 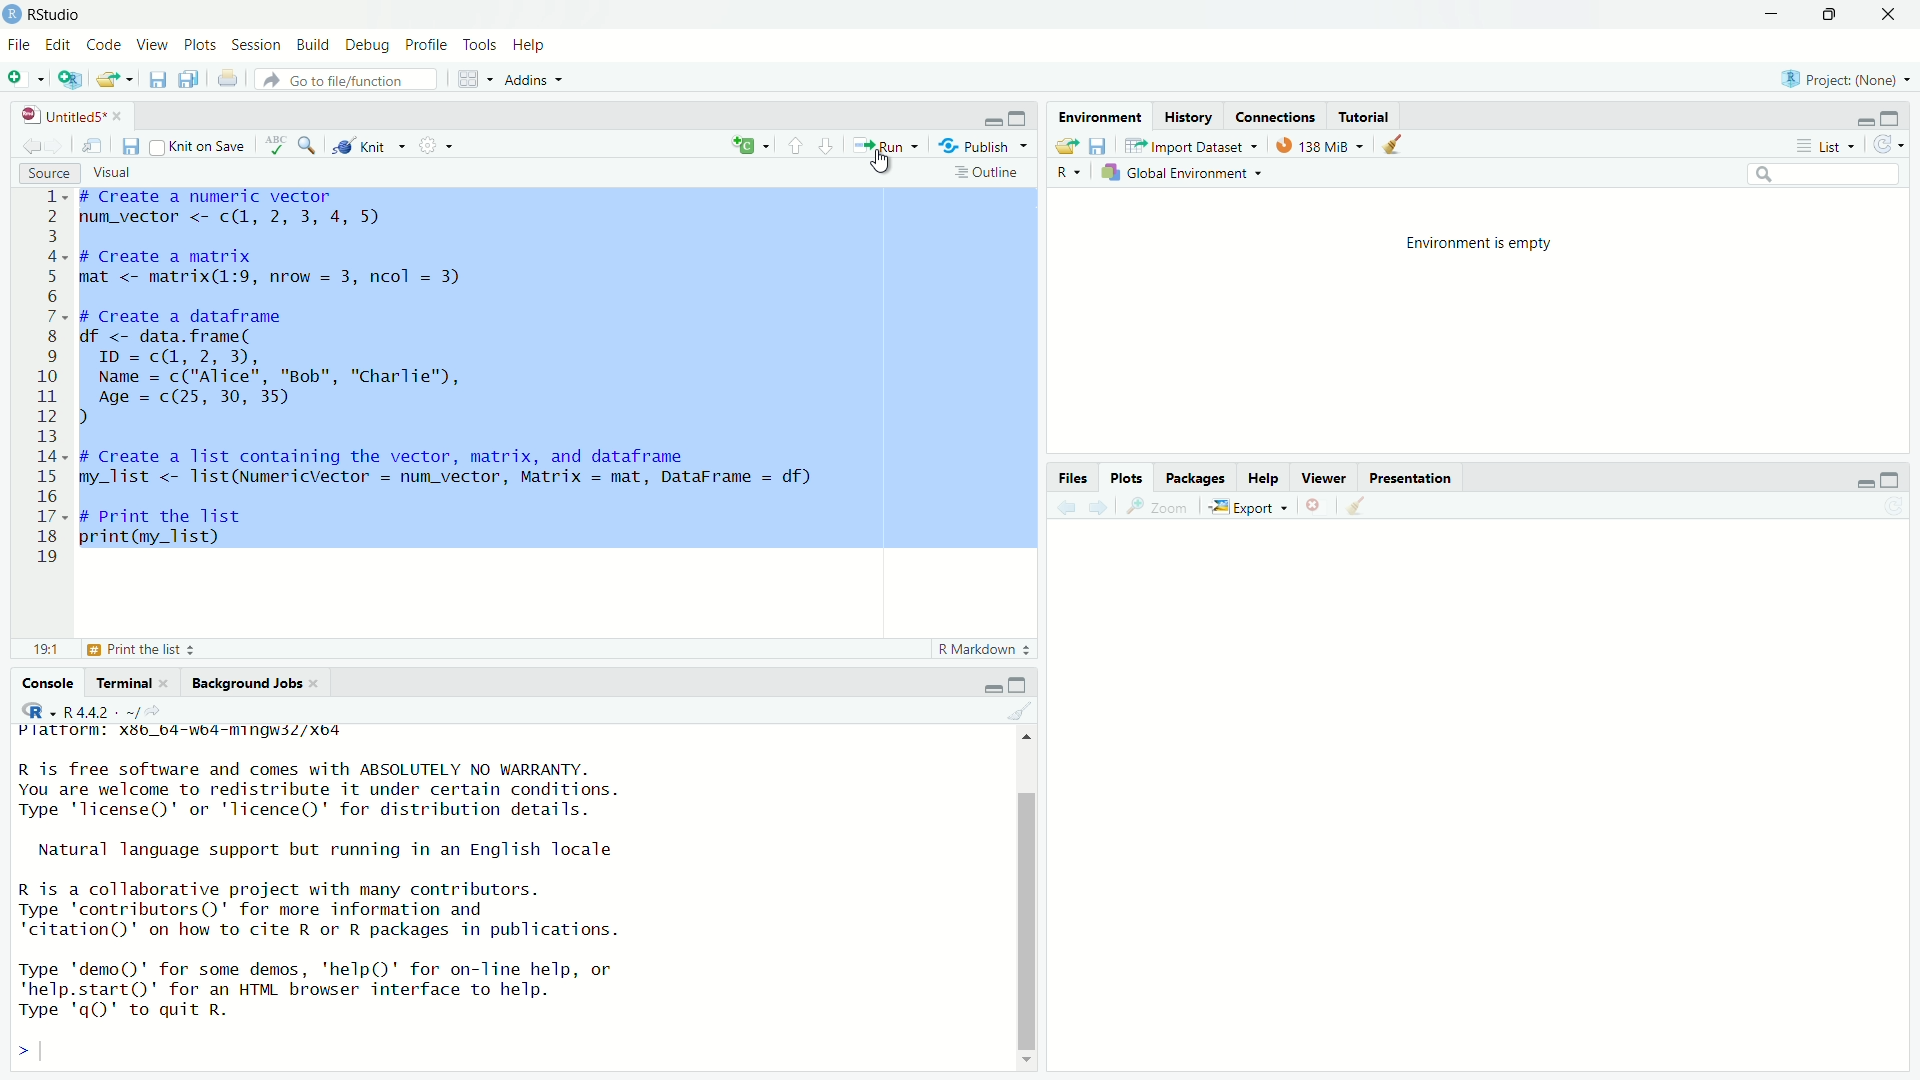 I want to click on ) | Untitled5*, so click(x=70, y=116).